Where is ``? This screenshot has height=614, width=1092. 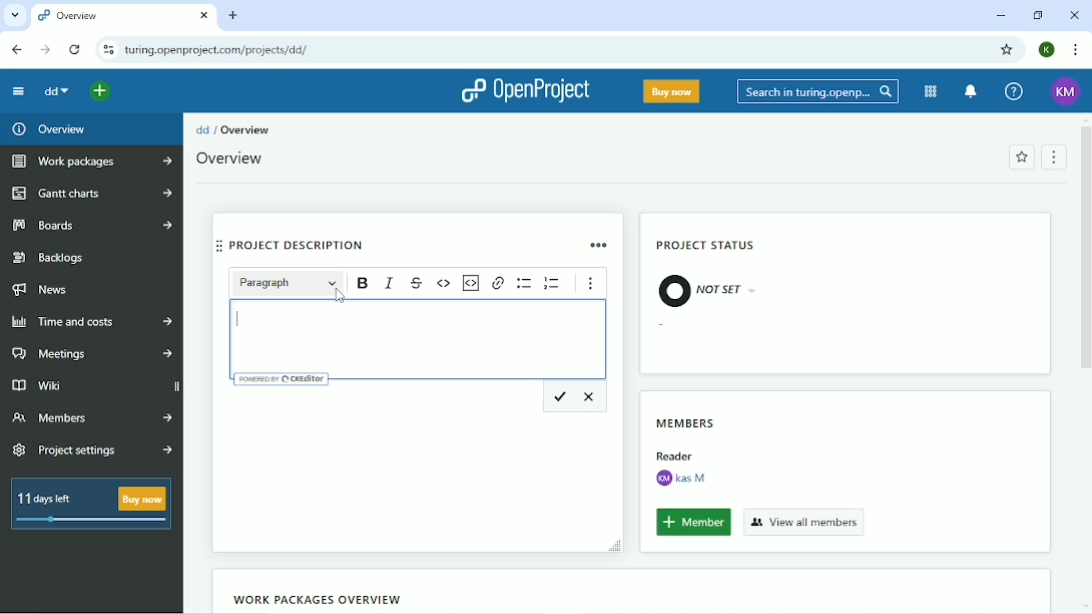  is located at coordinates (674, 453).